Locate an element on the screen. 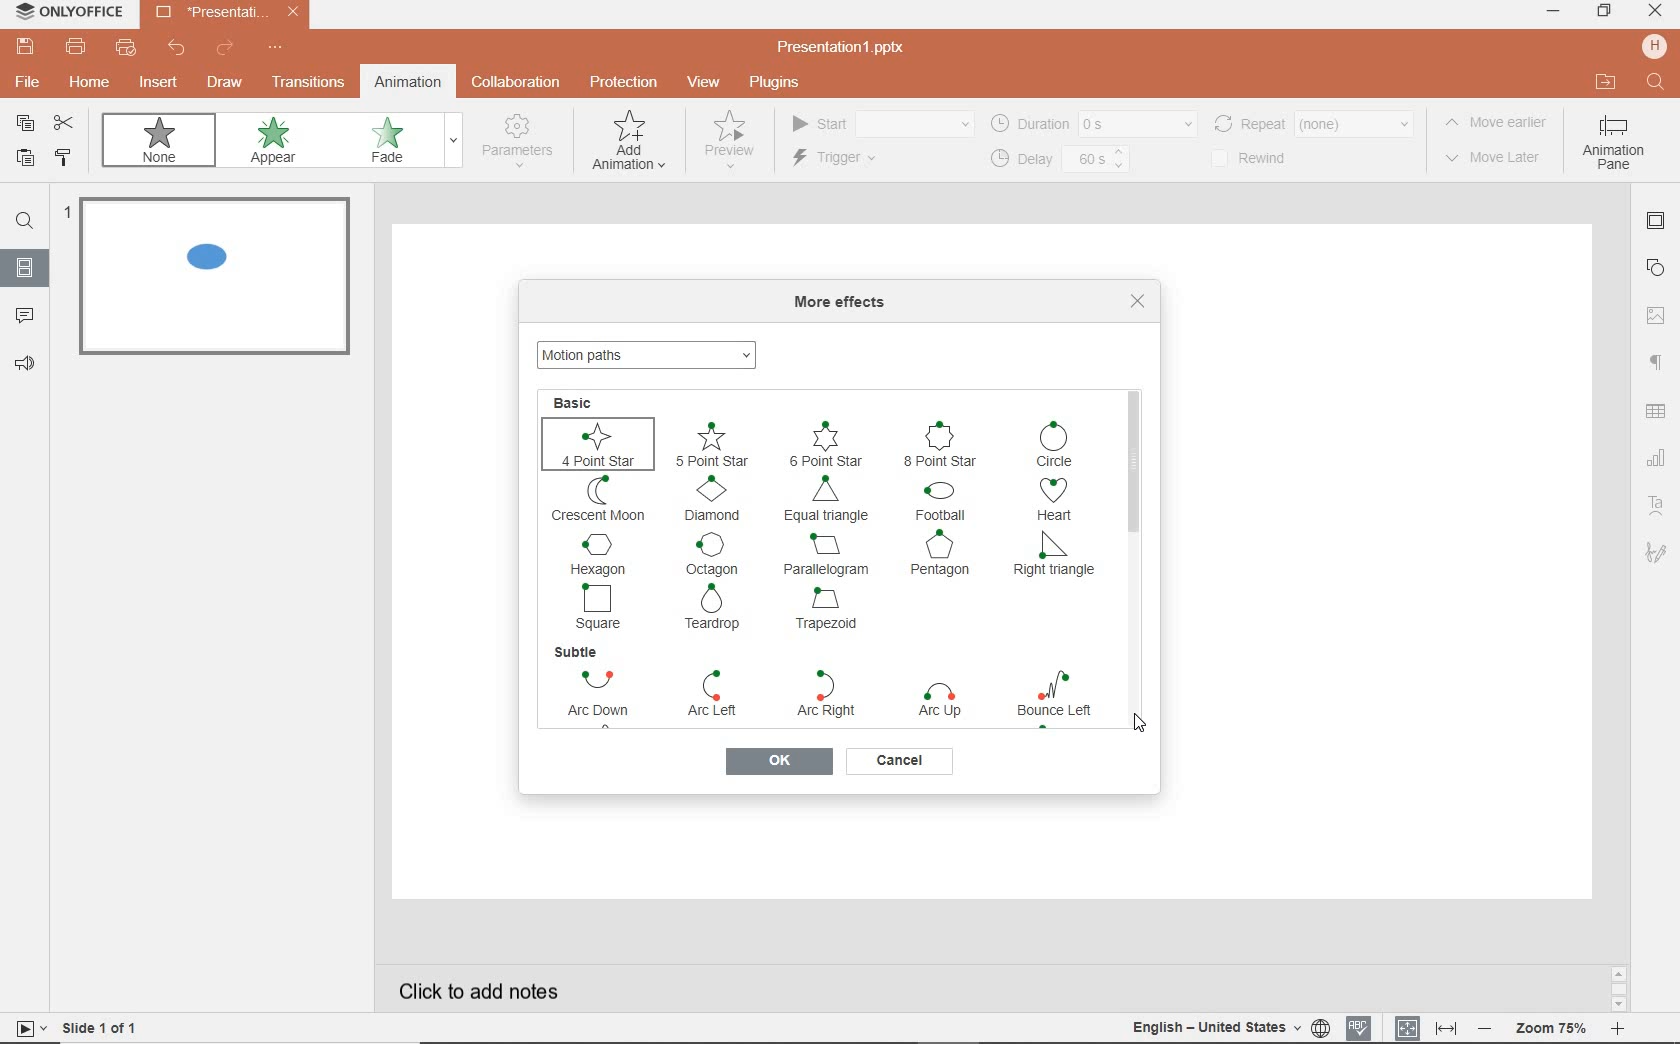 Image resolution: width=1680 pixels, height=1044 pixels. click to add notes is located at coordinates (484, 985).